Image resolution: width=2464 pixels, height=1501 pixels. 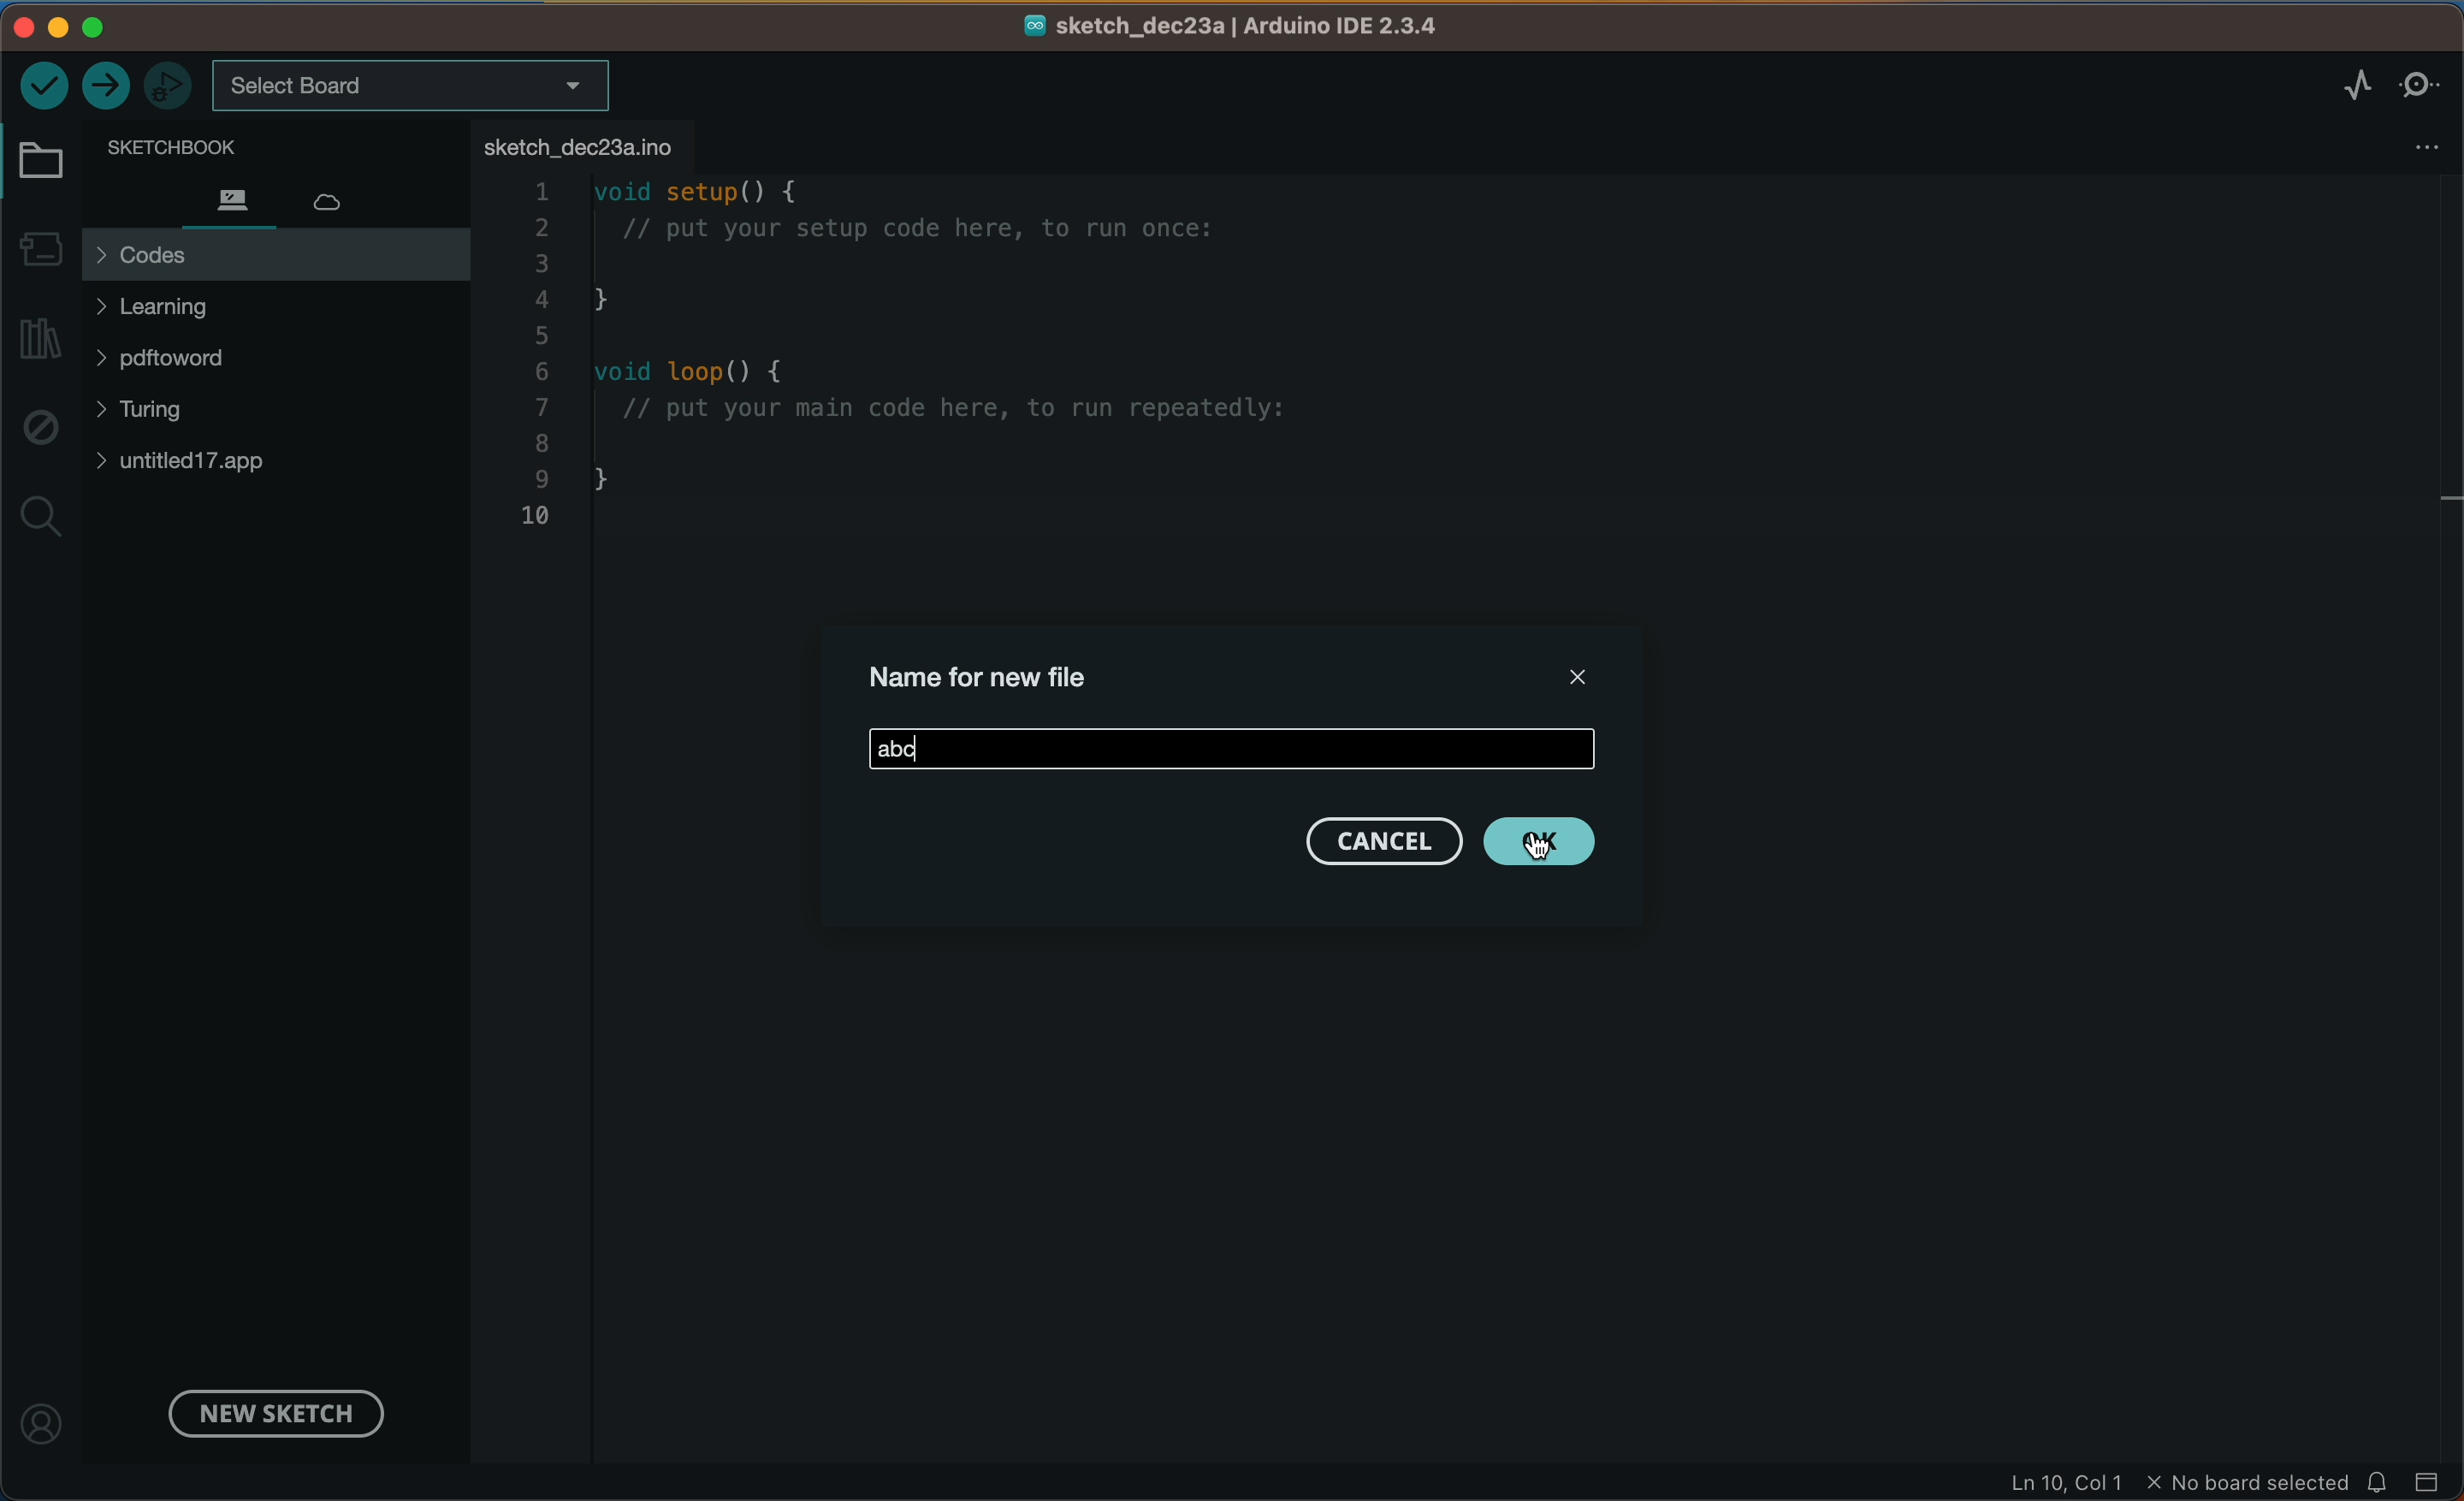 I want to click on window control, so click(x=87, y=27).